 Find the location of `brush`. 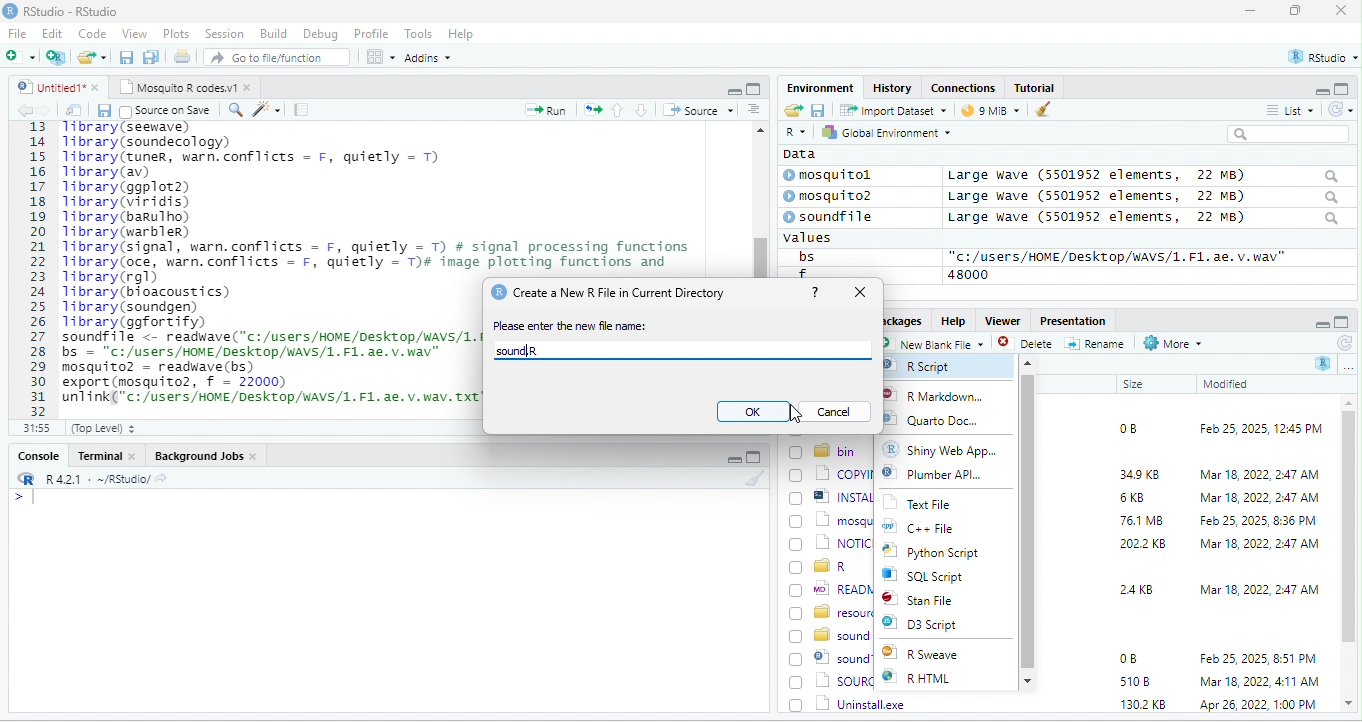

brush is located at coordinates (1044, 111).